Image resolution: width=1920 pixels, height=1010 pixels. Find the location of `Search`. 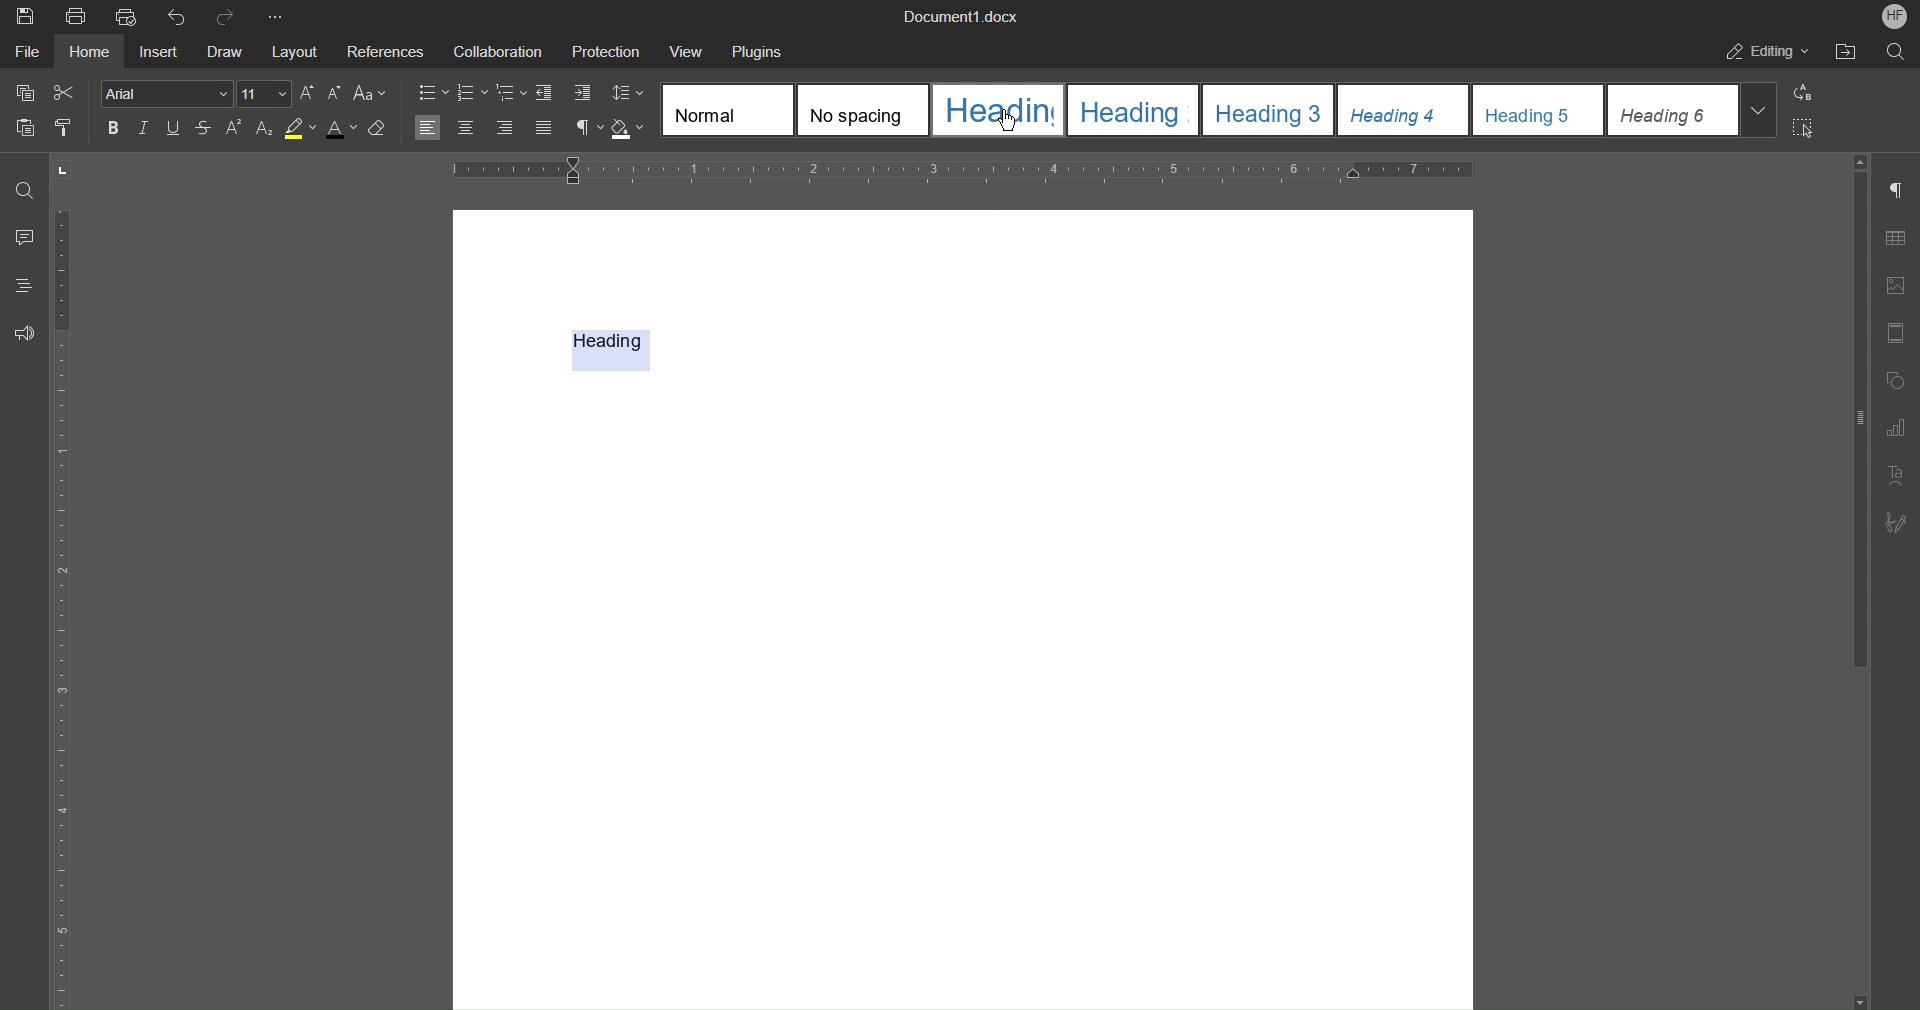

Search is located at coordinates (1897, 48).